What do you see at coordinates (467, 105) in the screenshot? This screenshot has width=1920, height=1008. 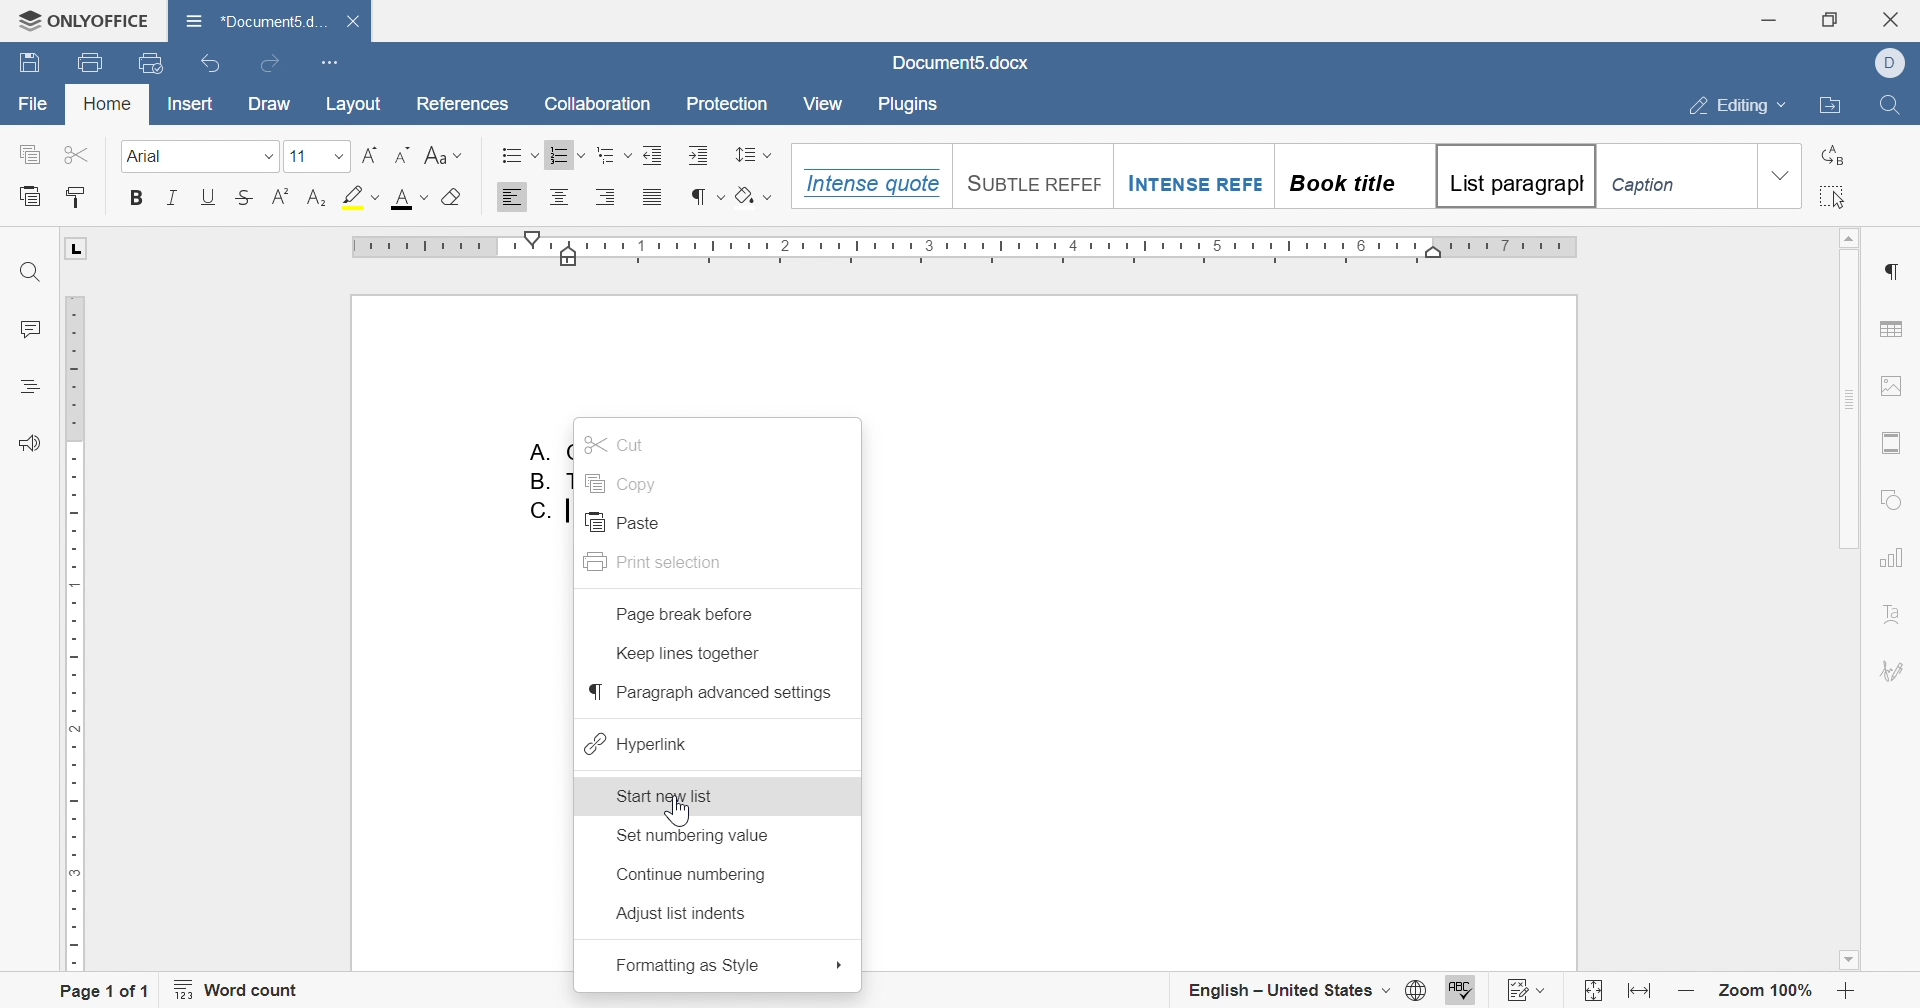 I see `references` at bounding box center [467, 105].